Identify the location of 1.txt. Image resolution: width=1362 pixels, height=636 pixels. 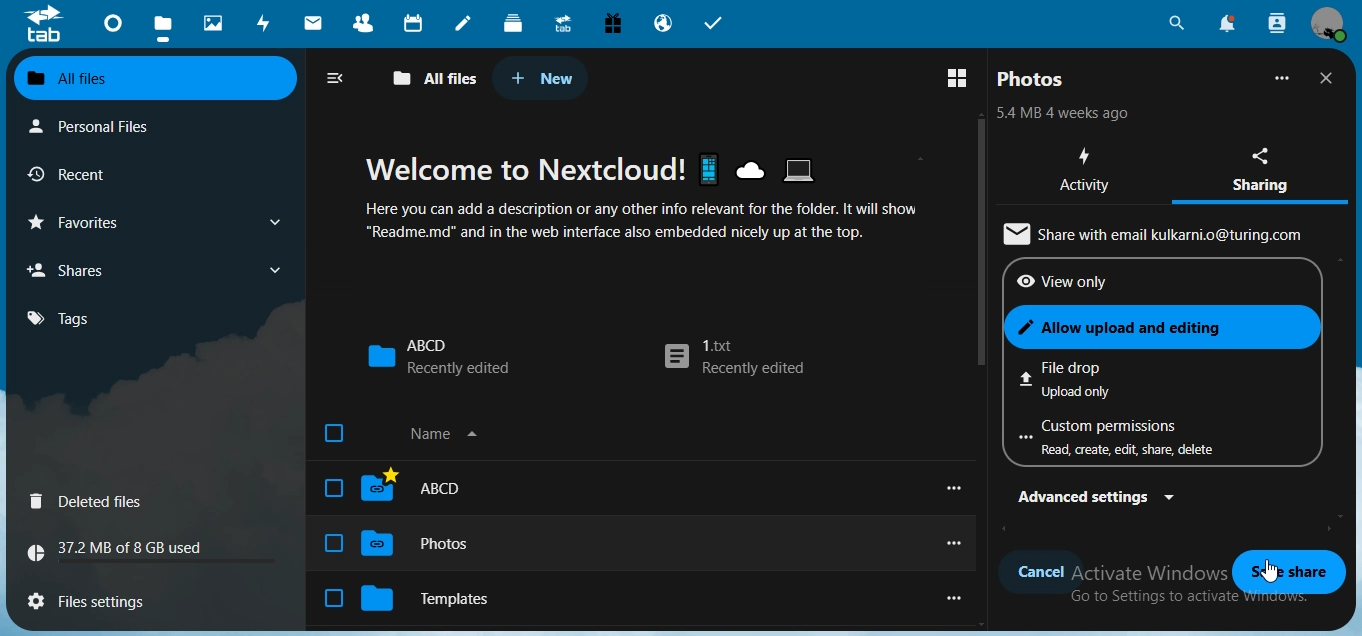
(734, 359).